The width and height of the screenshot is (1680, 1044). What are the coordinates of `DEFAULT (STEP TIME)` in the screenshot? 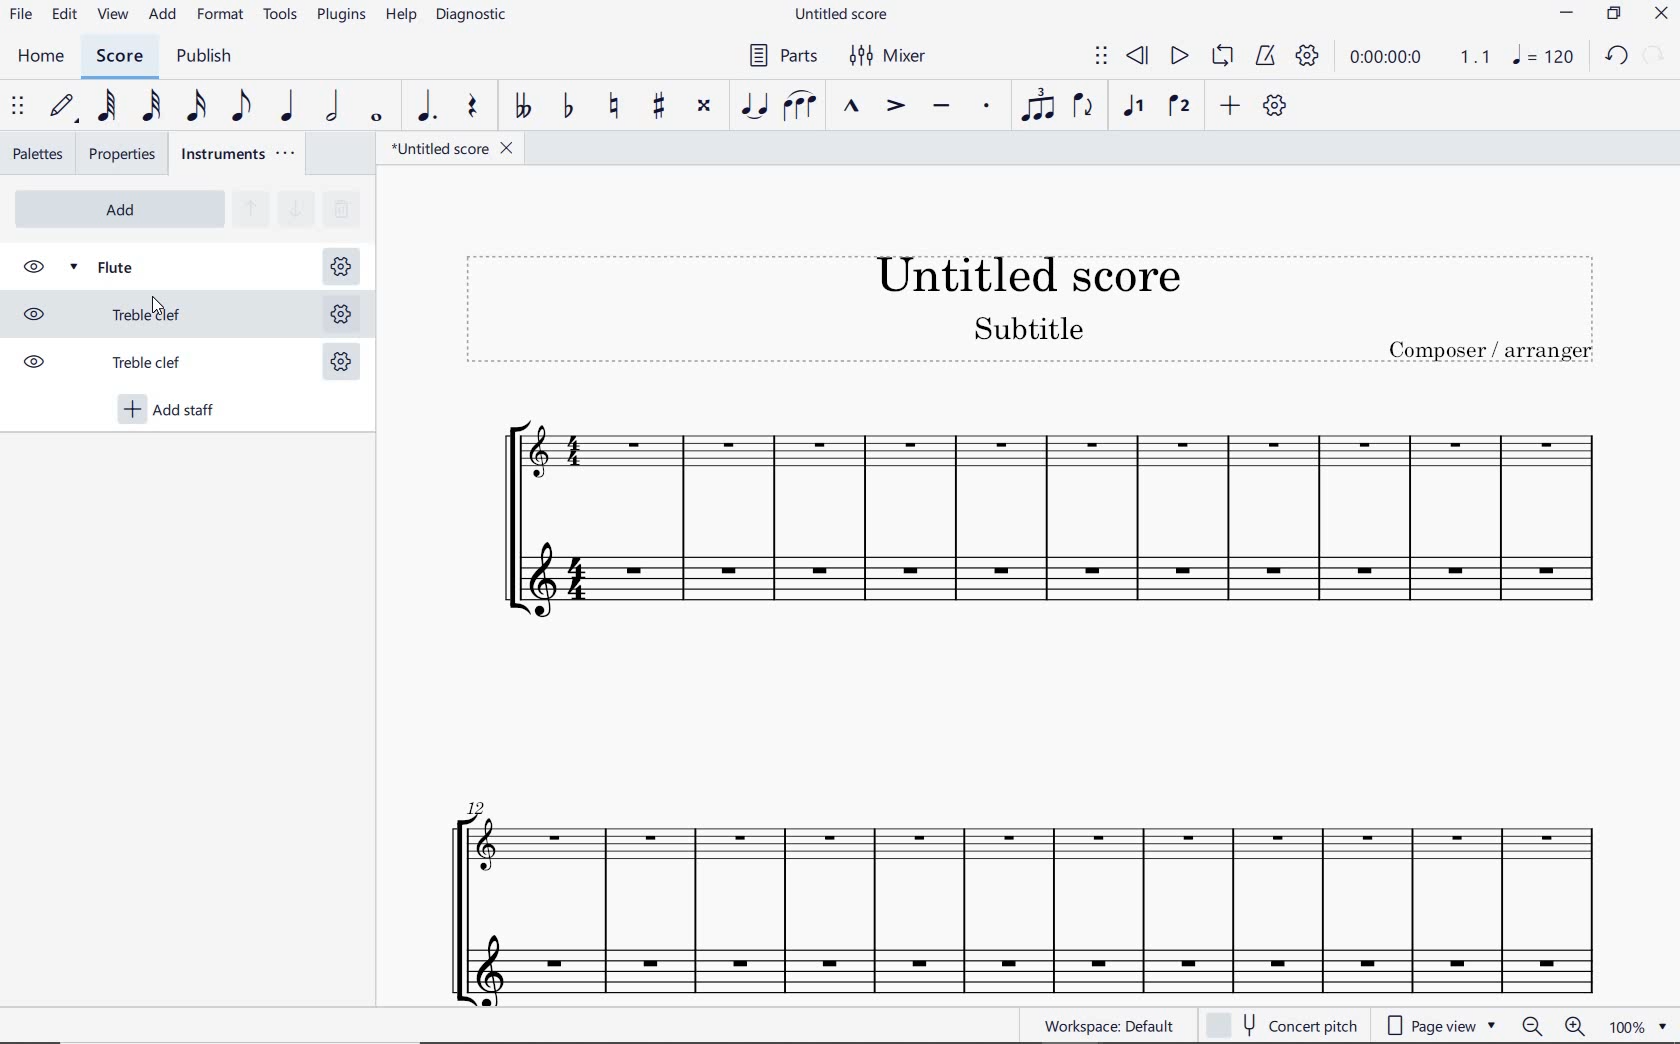 It's located at (63, 107).